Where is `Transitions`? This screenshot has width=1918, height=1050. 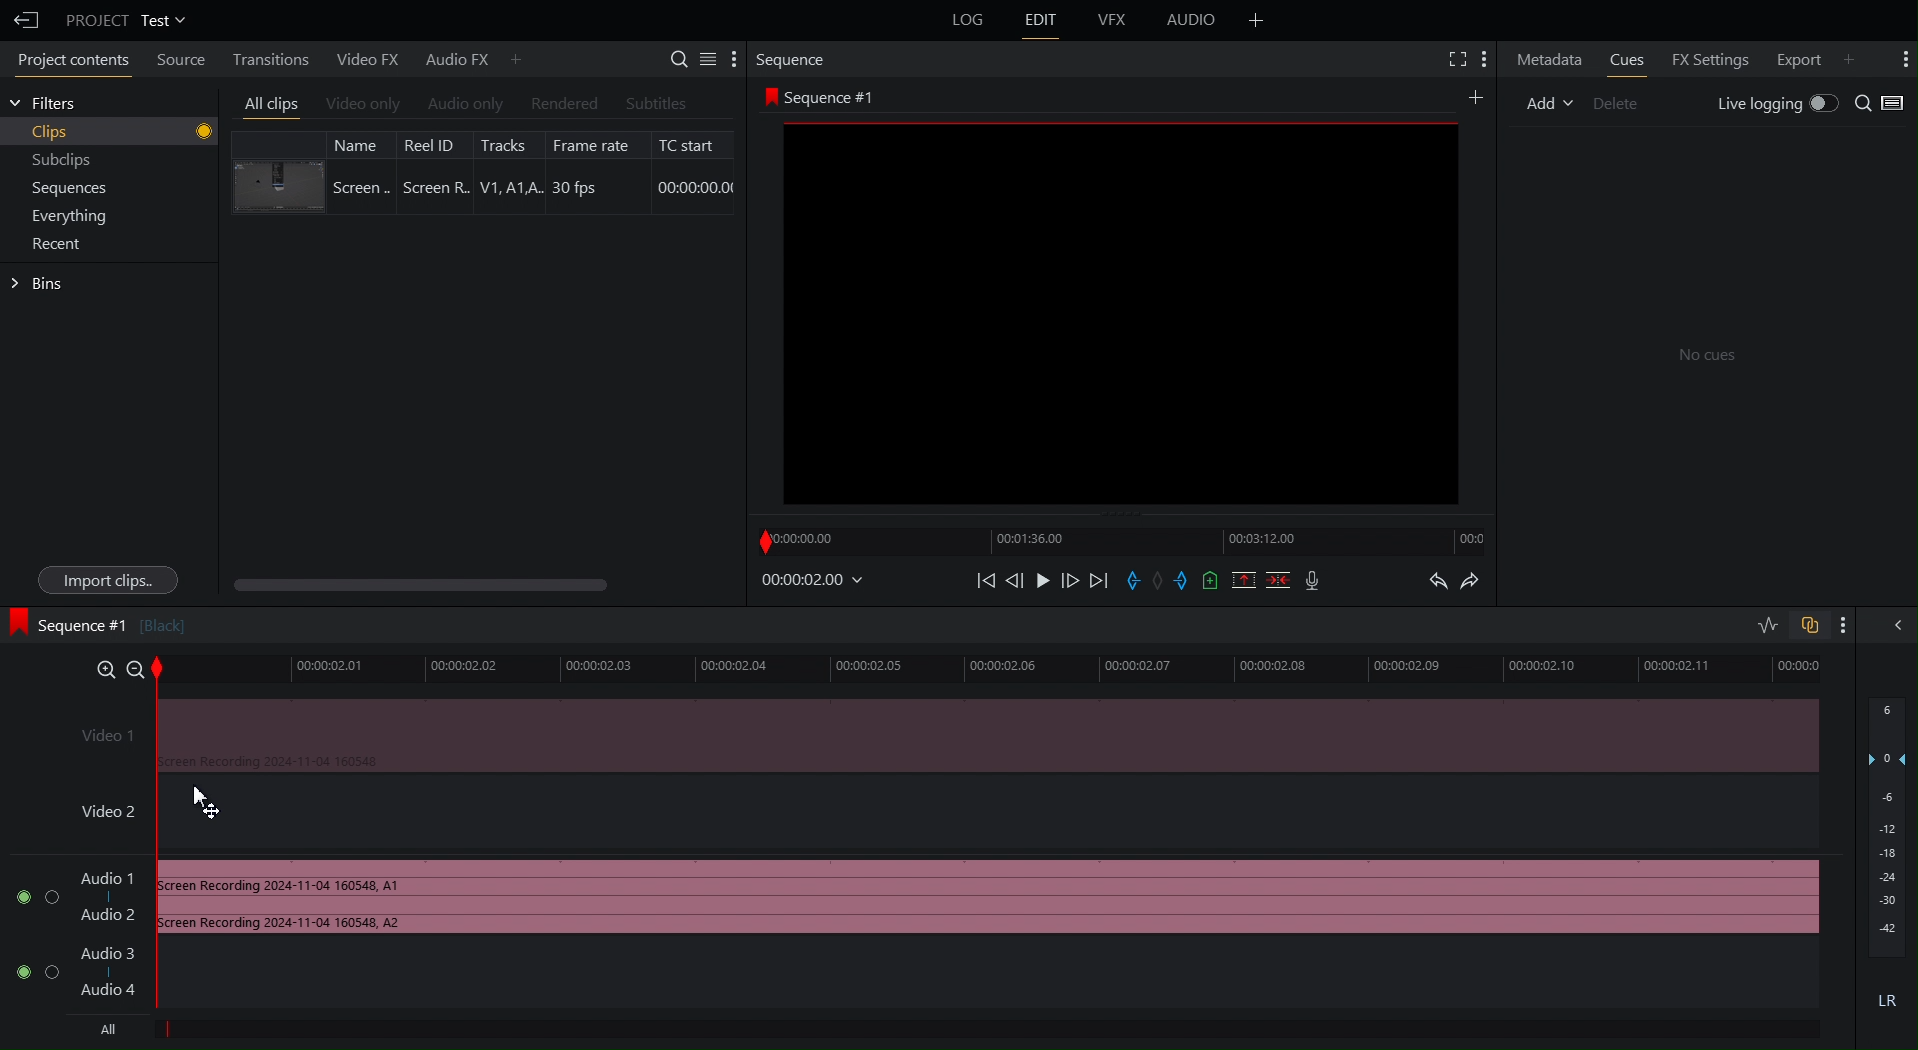
Transitions is located at coordinates (273, 58).